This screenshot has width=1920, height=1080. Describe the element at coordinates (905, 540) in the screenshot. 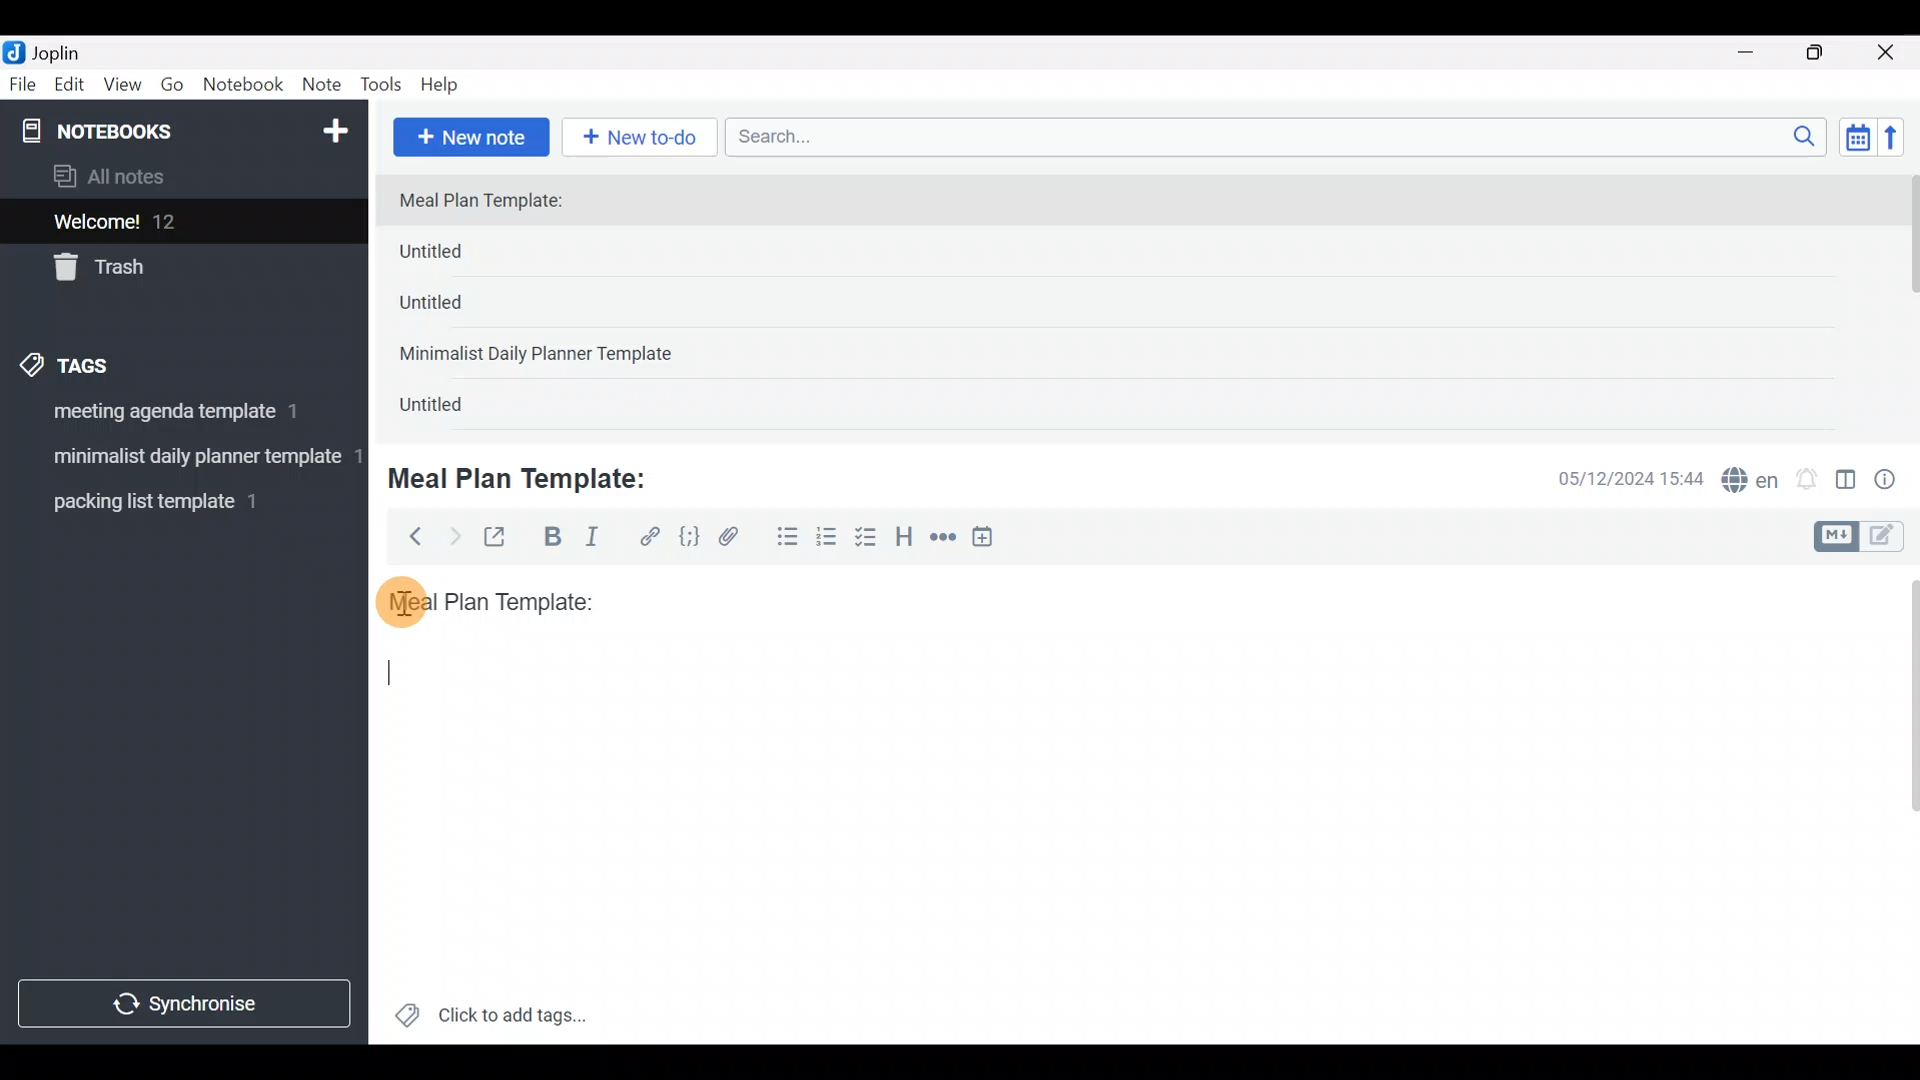

I see `Heading` at that location.